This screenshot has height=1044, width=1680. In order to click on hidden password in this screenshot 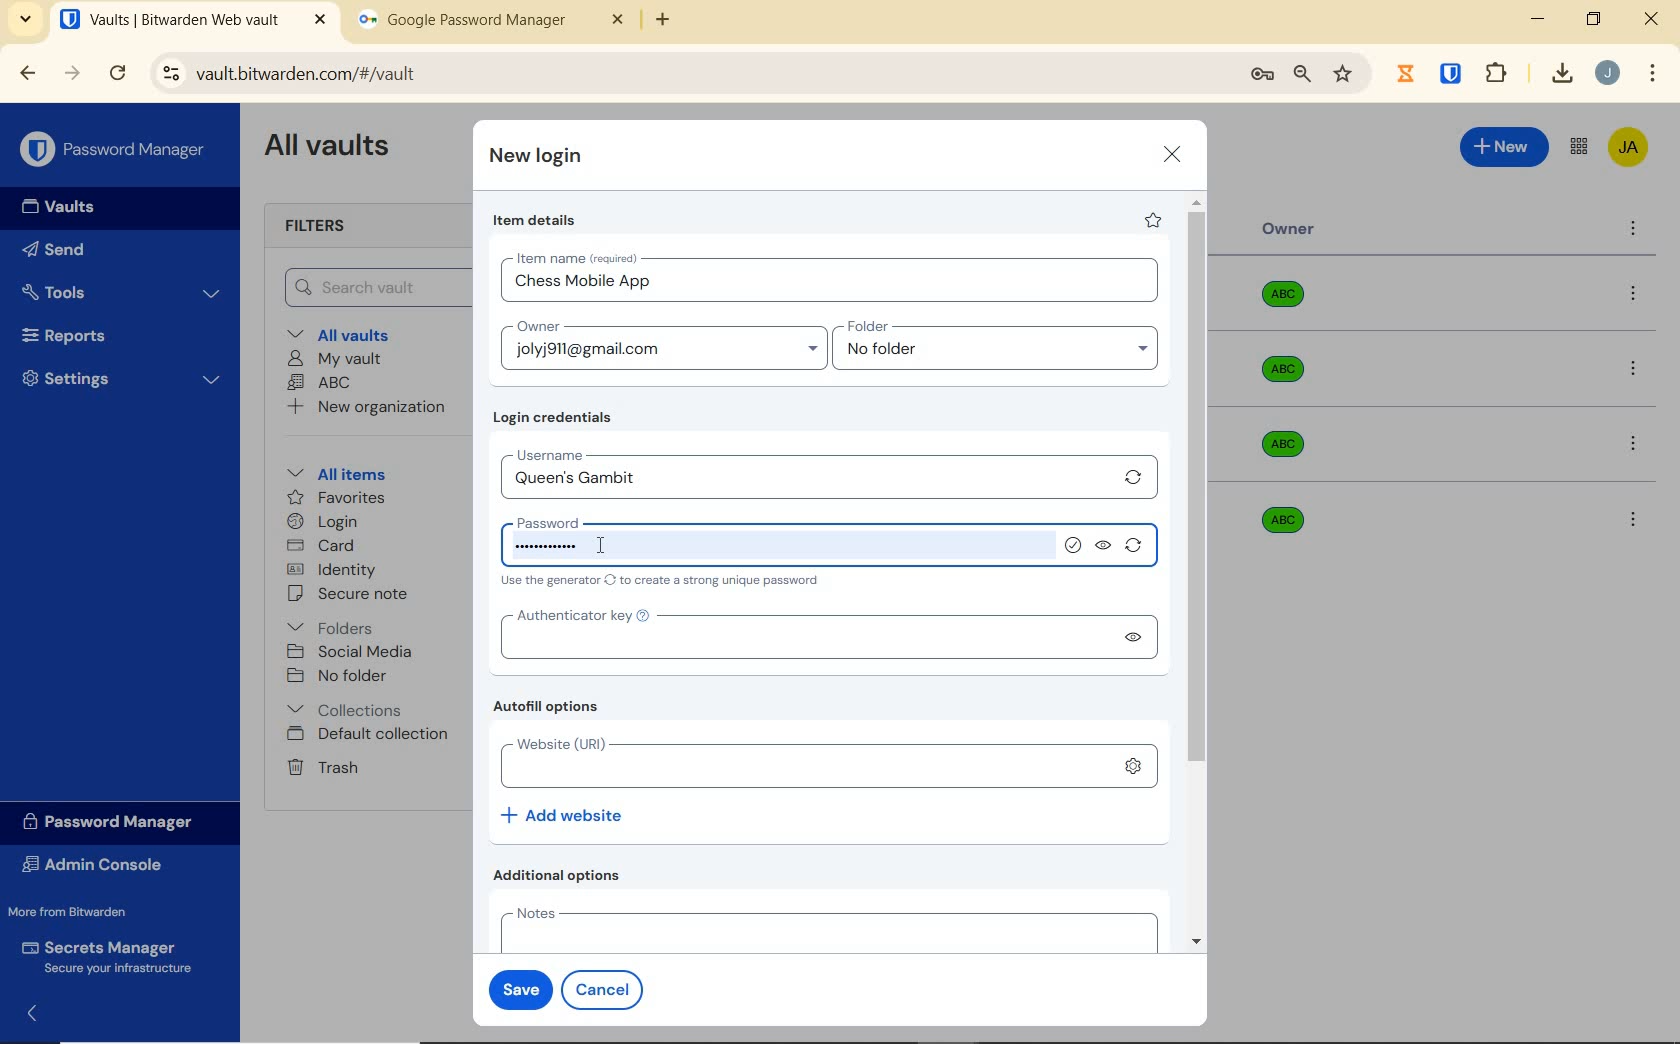, I will do `click(547, 547)`.